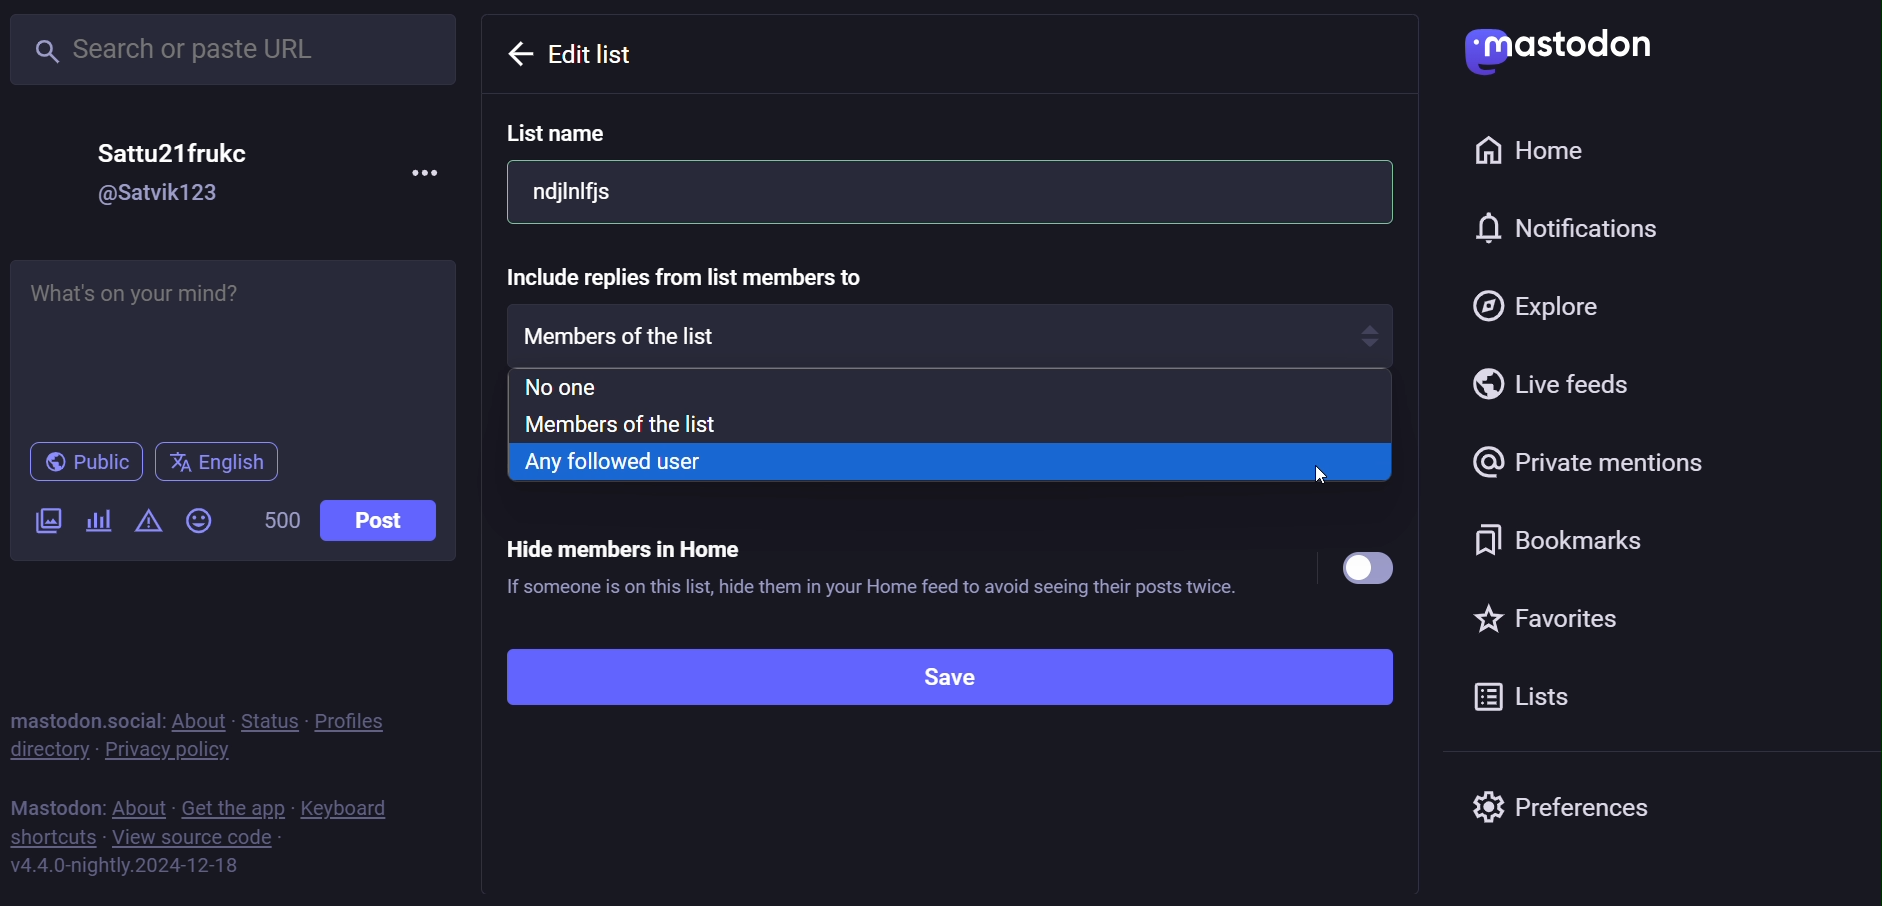 The height and width of the screenshot is (906, 1882). I want to click on post, so click(392, 520).